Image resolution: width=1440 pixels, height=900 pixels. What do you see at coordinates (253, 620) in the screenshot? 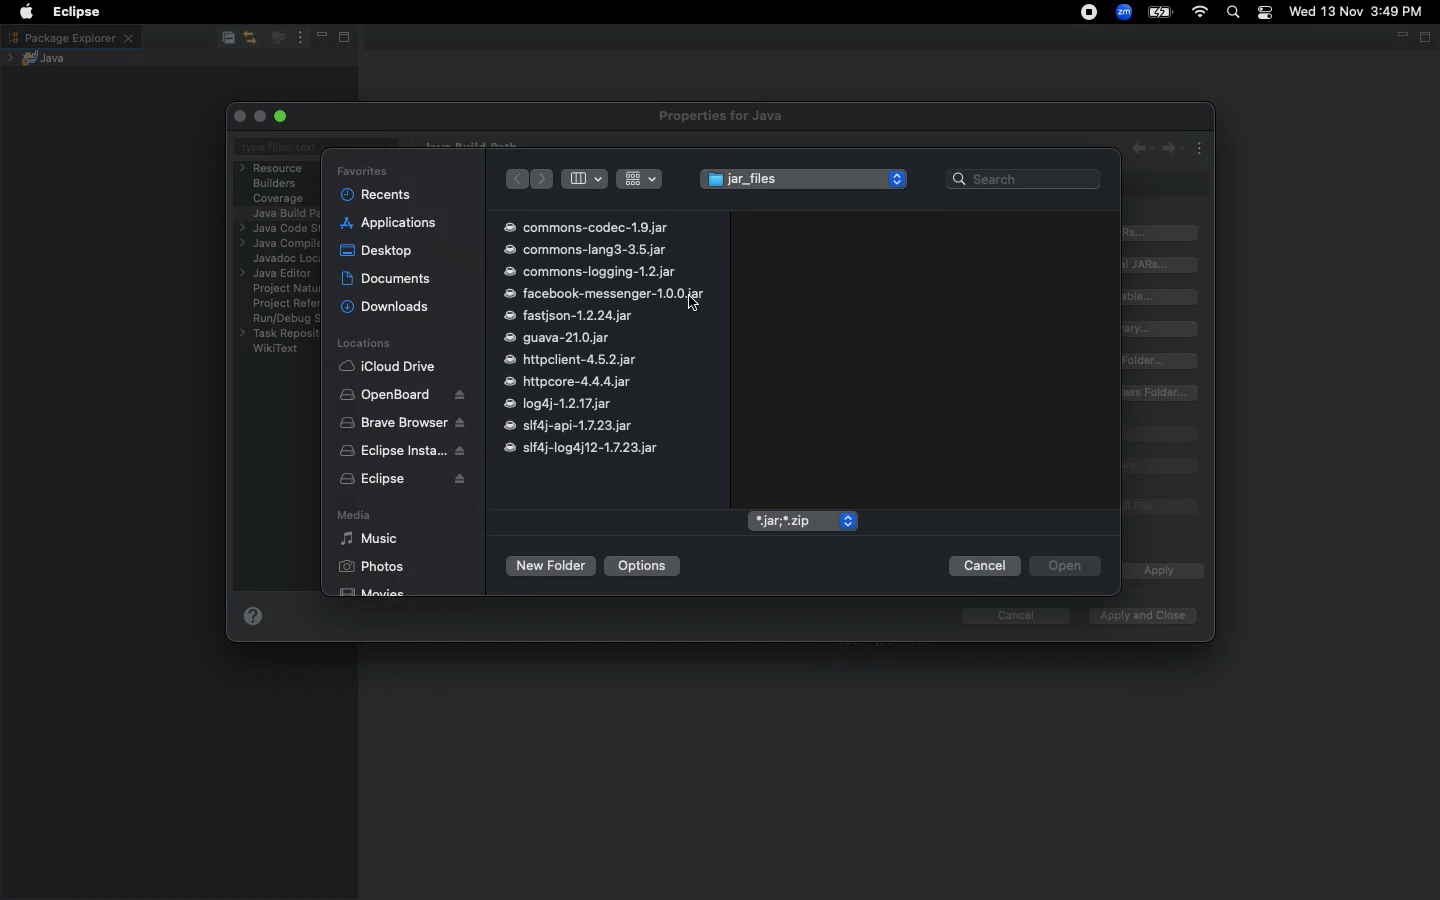
I see `Help` at bounding box center [253, 620].